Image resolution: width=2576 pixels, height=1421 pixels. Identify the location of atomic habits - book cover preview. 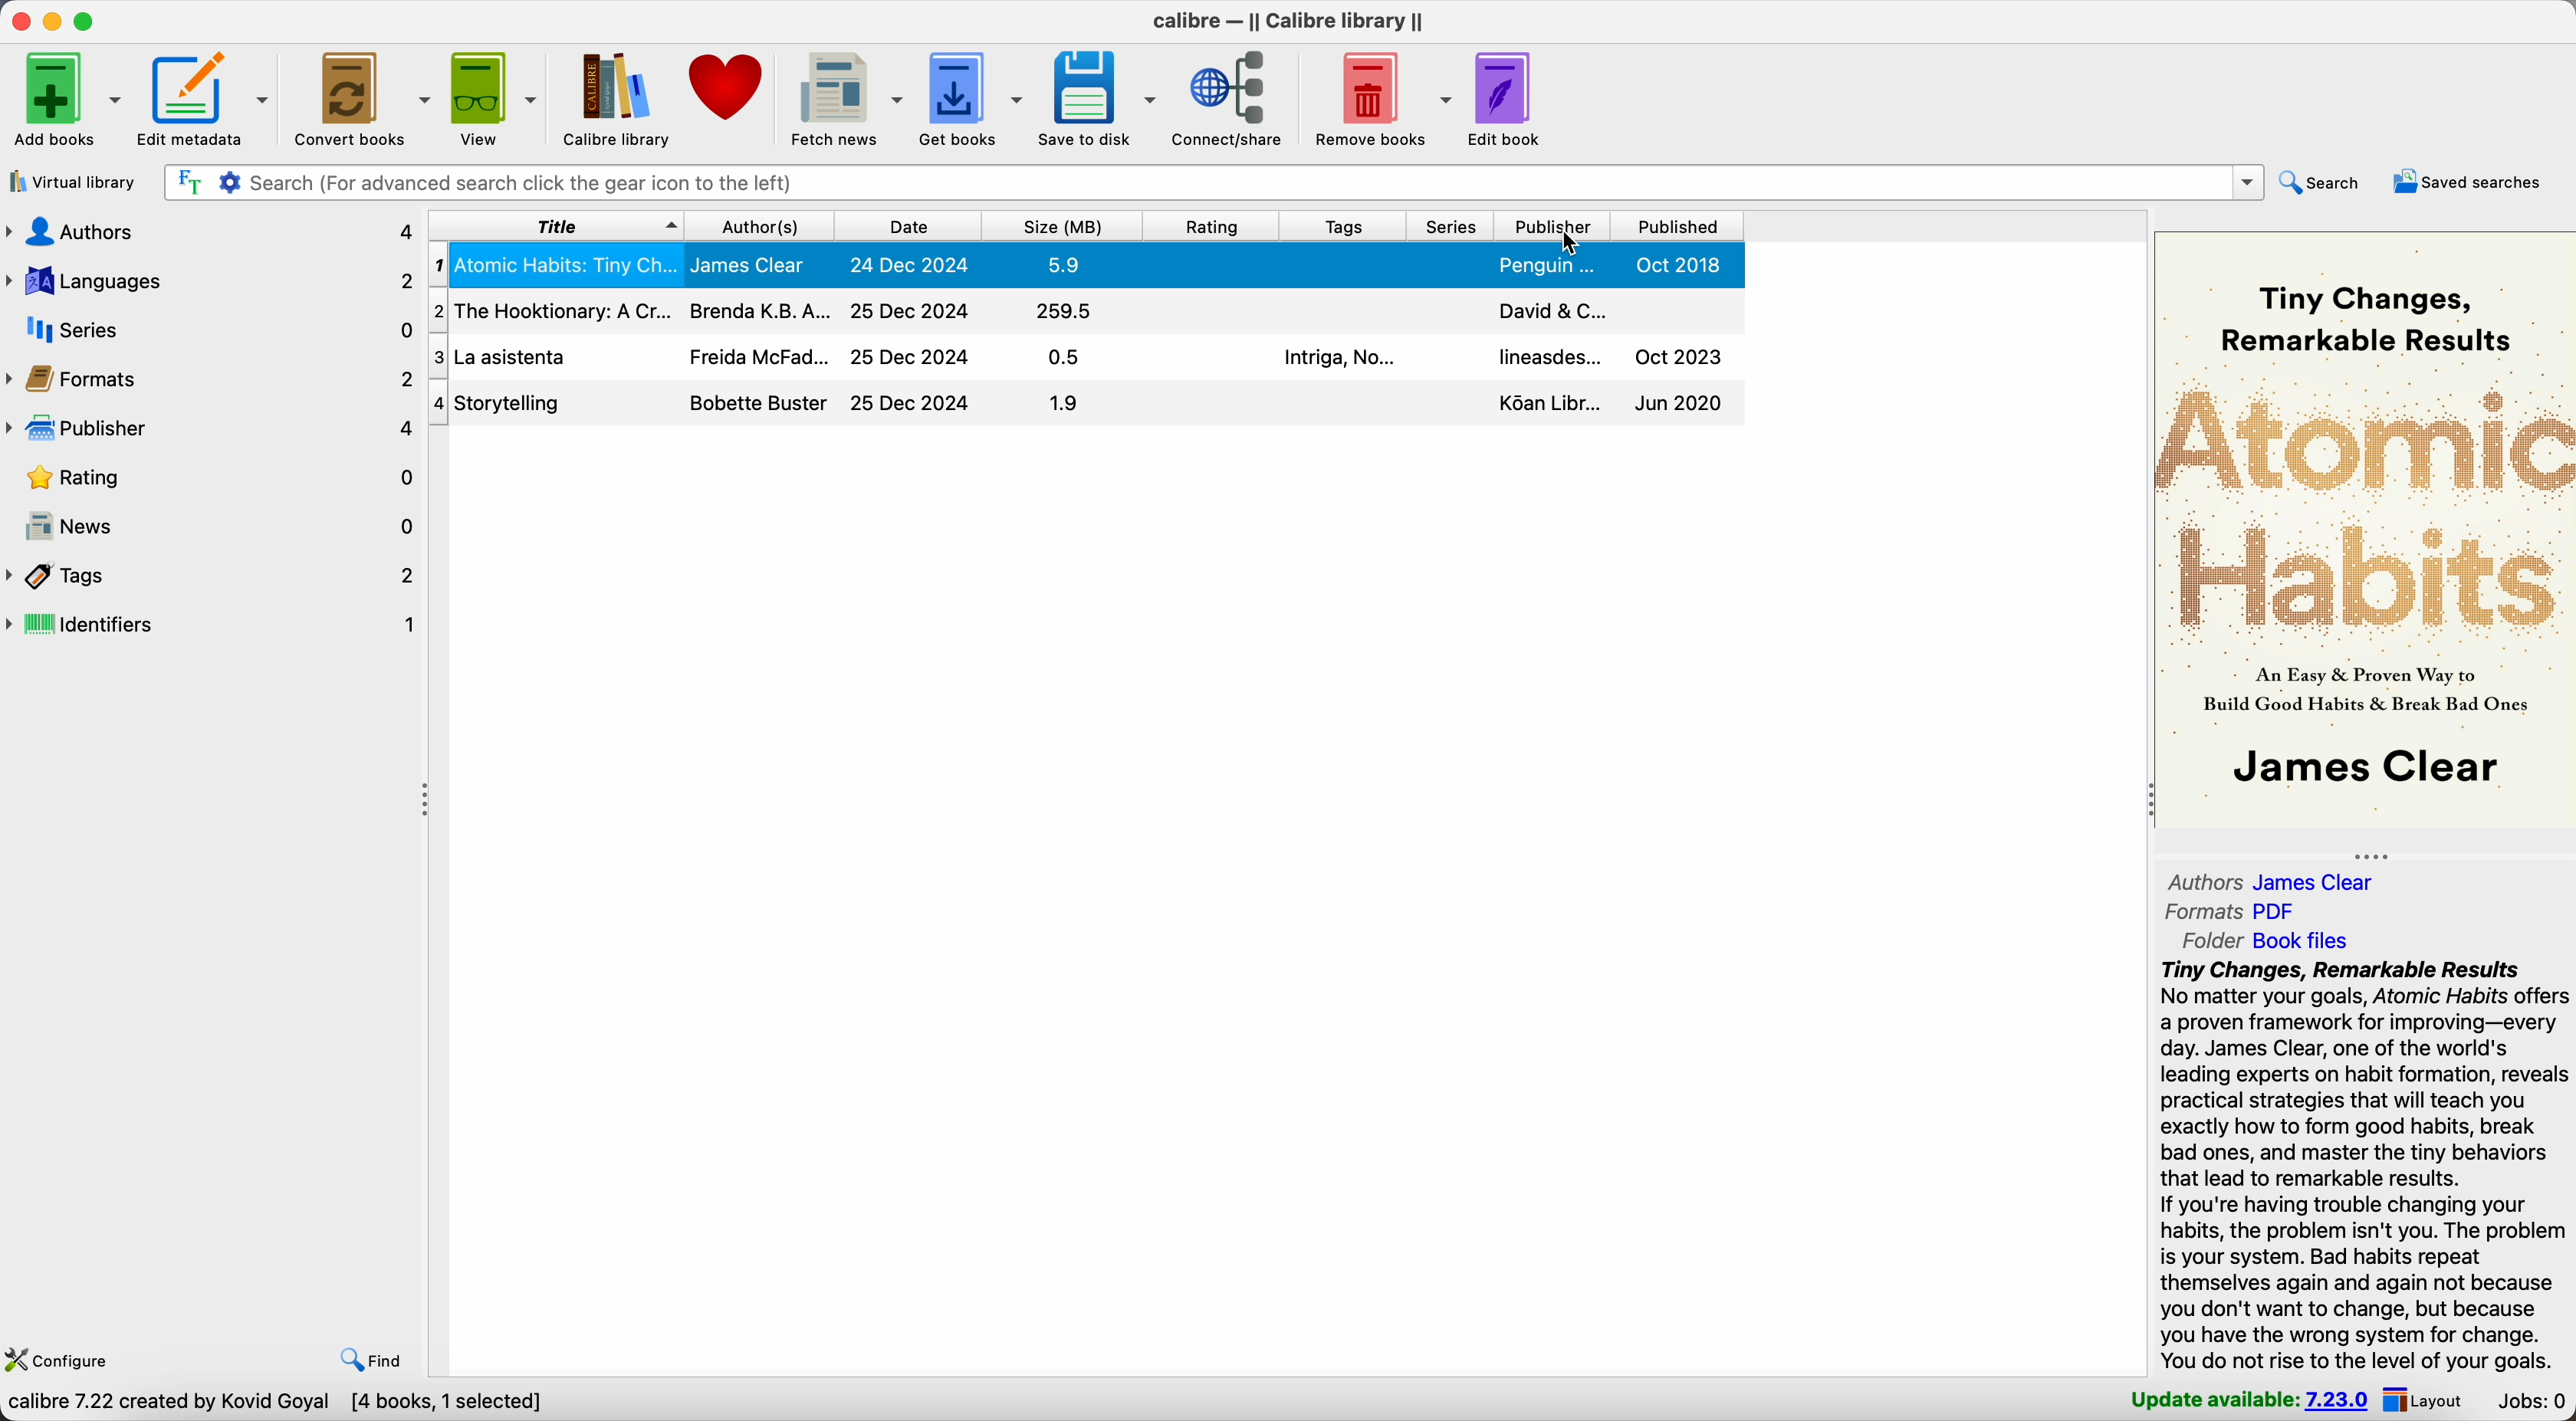
(2365, 533).